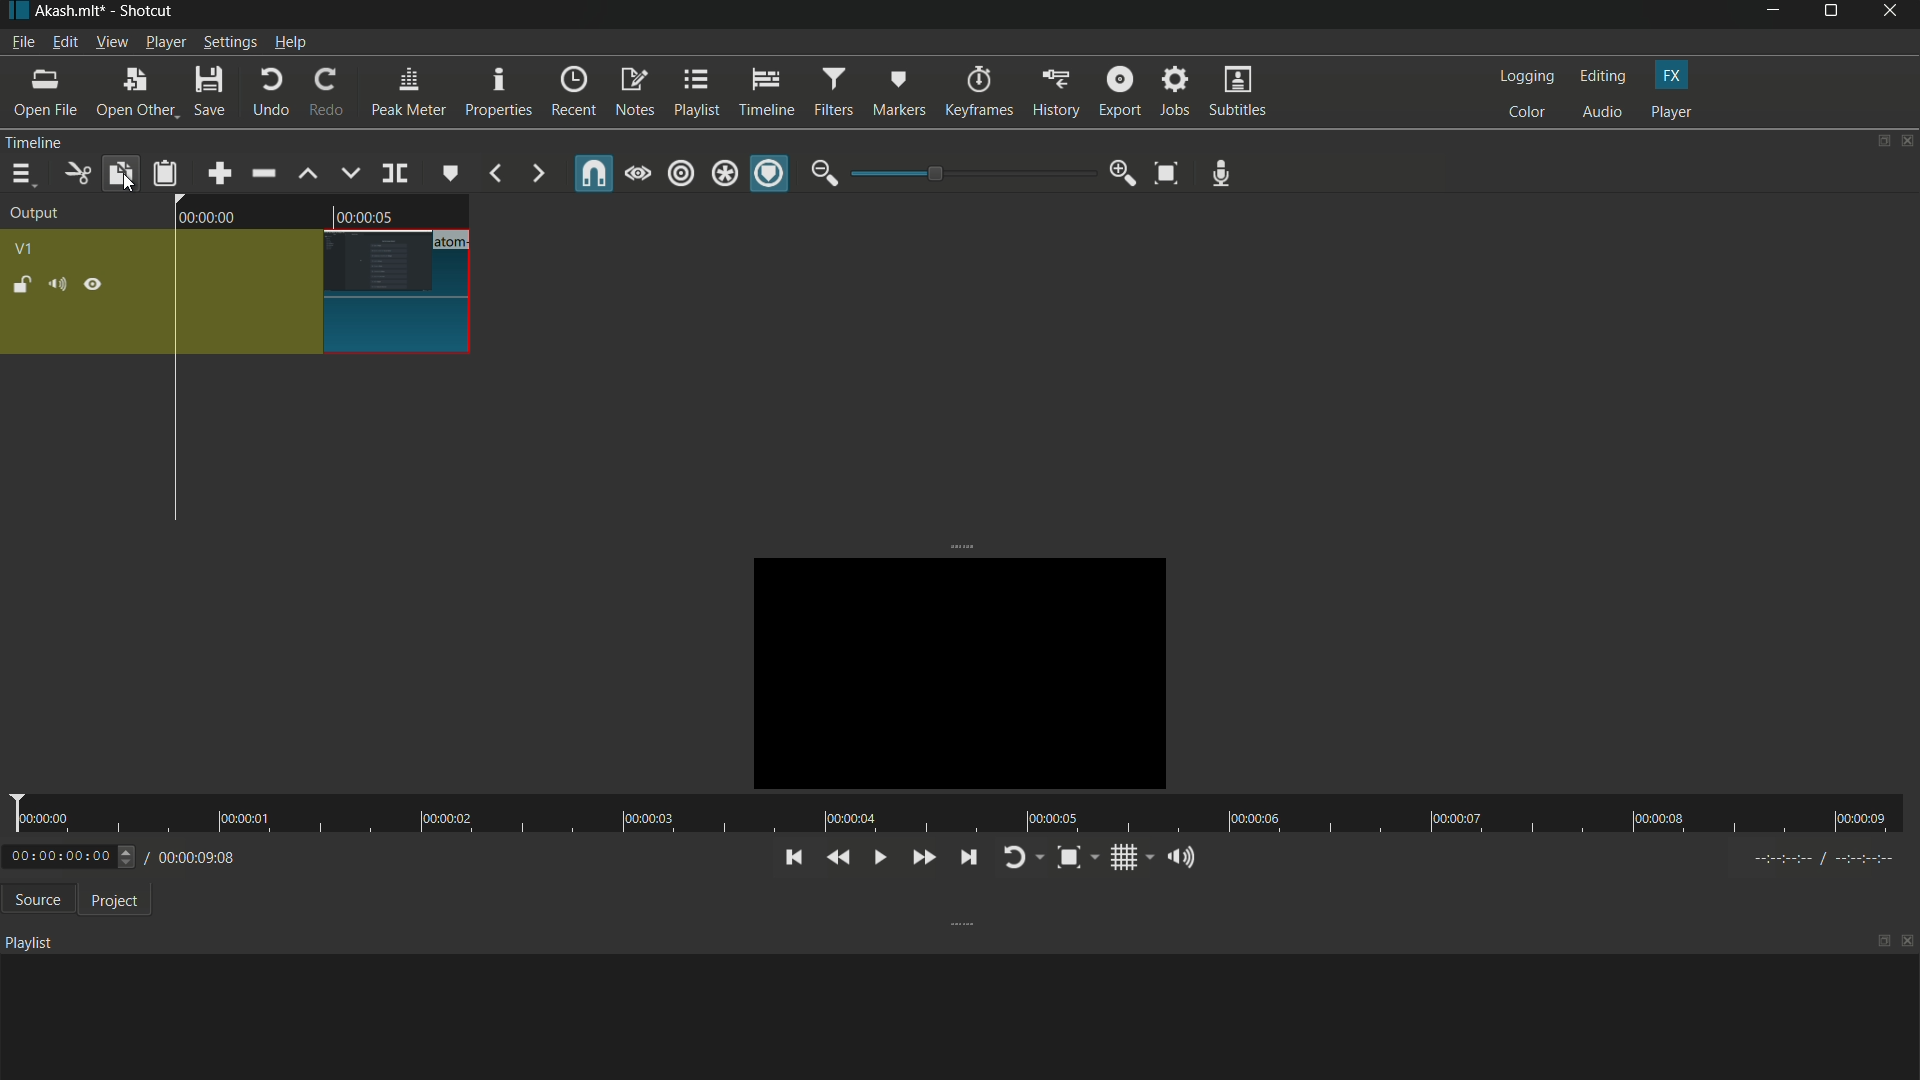 The width and height of the screenshot is (1920, 1080). I want to click on v1, so click(23, 250).